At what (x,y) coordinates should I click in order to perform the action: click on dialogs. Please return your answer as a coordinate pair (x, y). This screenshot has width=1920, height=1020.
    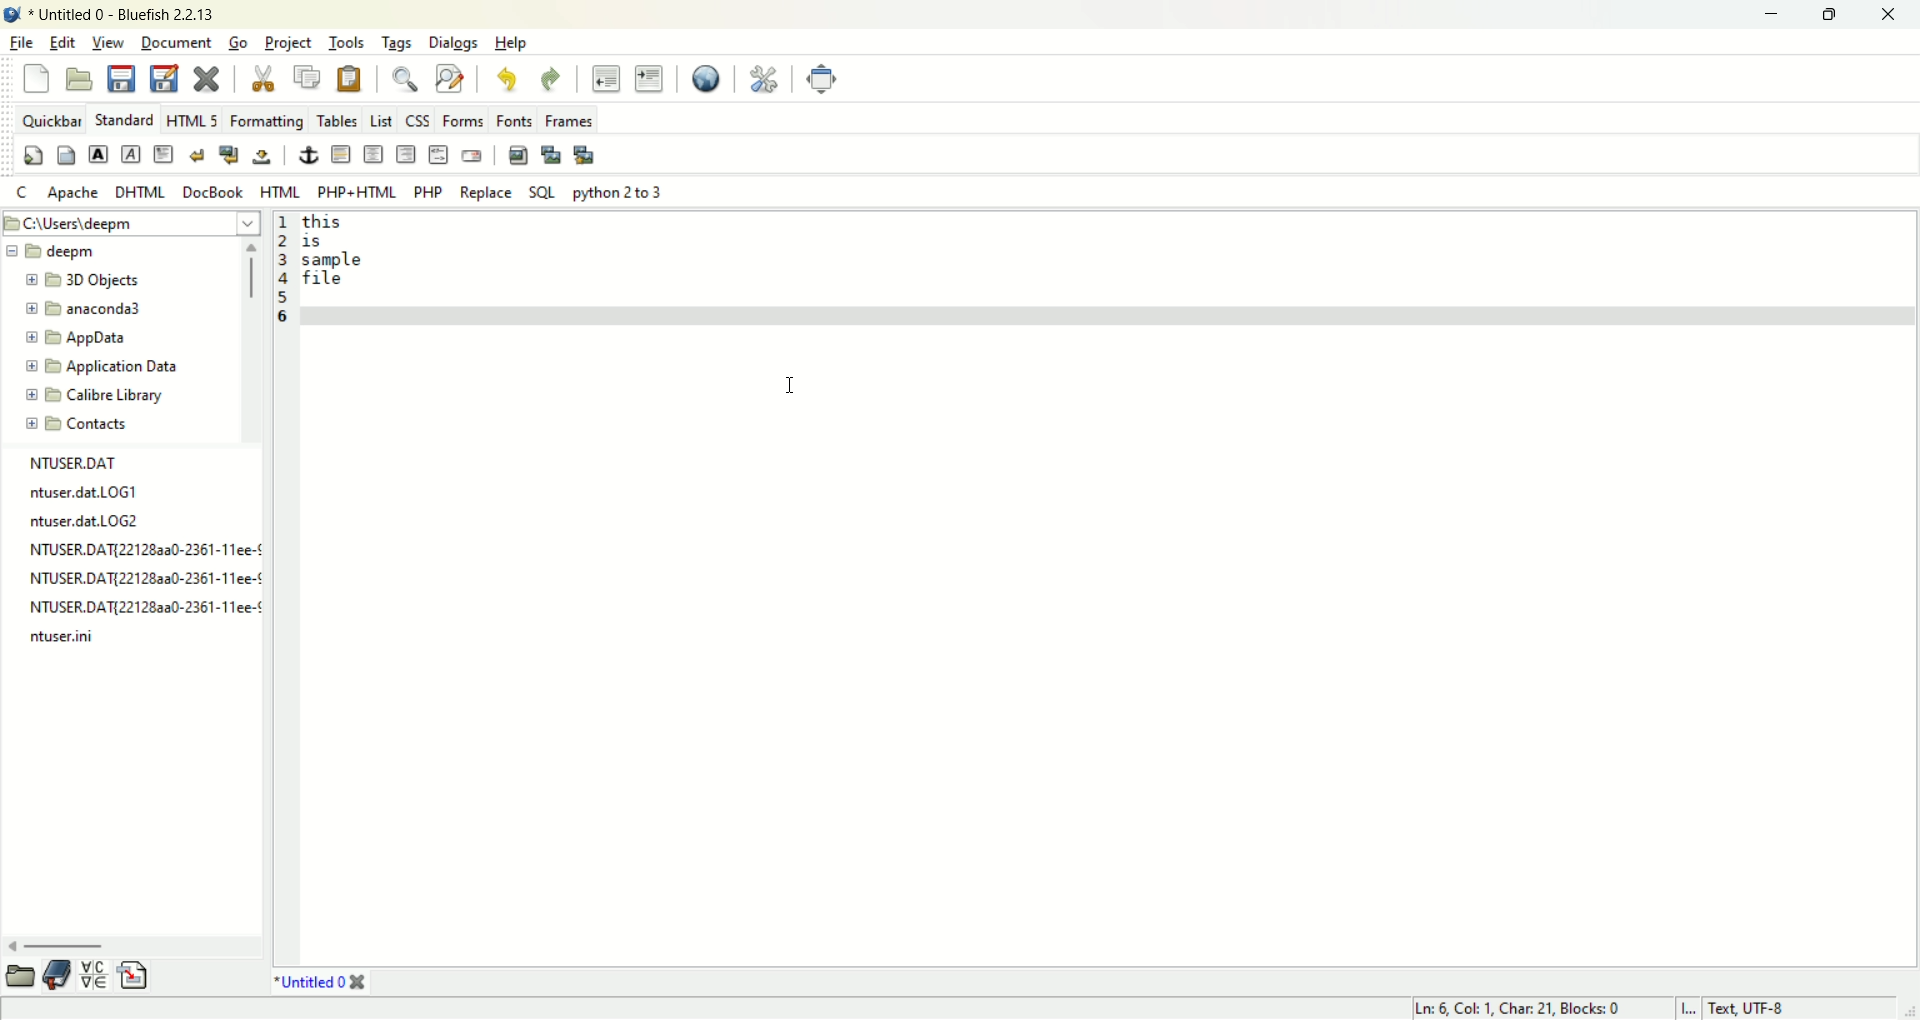
    Looking at the image, I should click on (454, 42).